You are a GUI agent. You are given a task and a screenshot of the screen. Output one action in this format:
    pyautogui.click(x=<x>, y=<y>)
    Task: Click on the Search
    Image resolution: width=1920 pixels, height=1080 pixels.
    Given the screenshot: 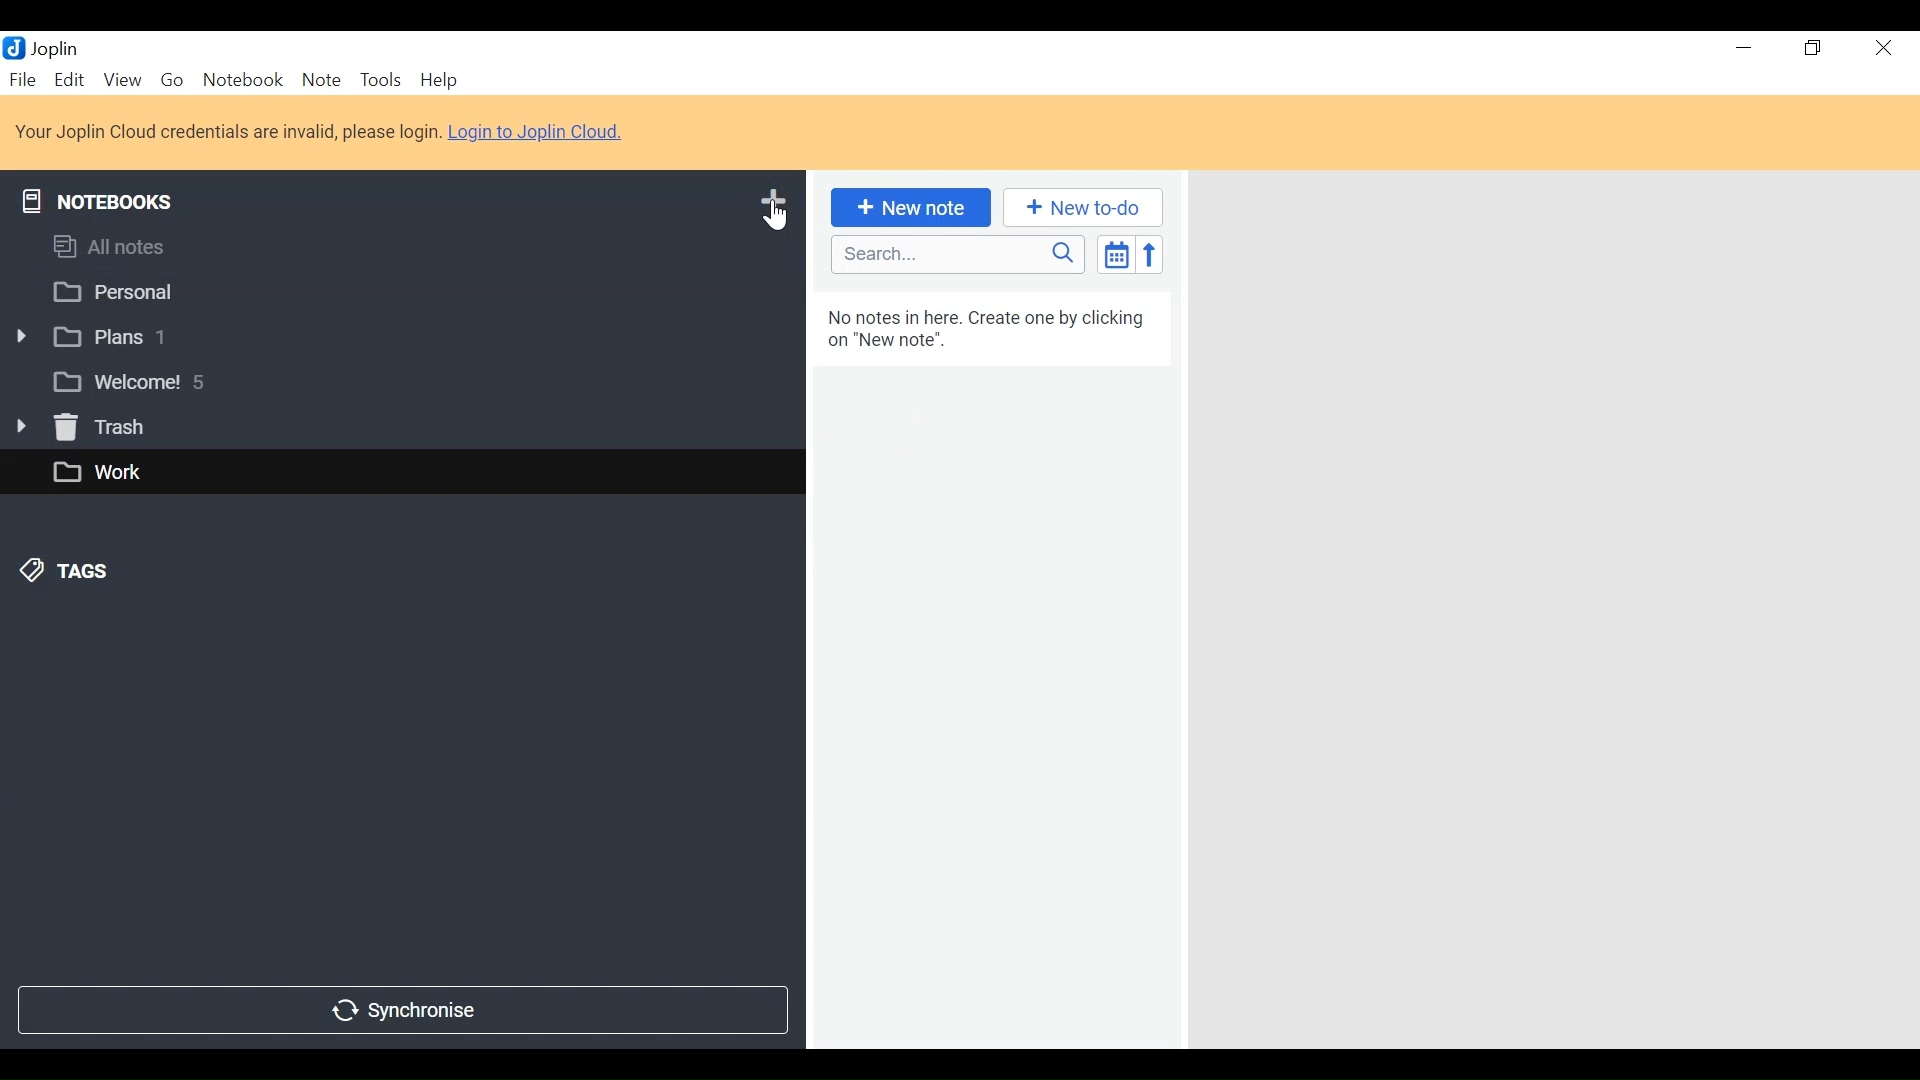 What is the action you would take?
    pyautogui.click(x=957, y=254)
    